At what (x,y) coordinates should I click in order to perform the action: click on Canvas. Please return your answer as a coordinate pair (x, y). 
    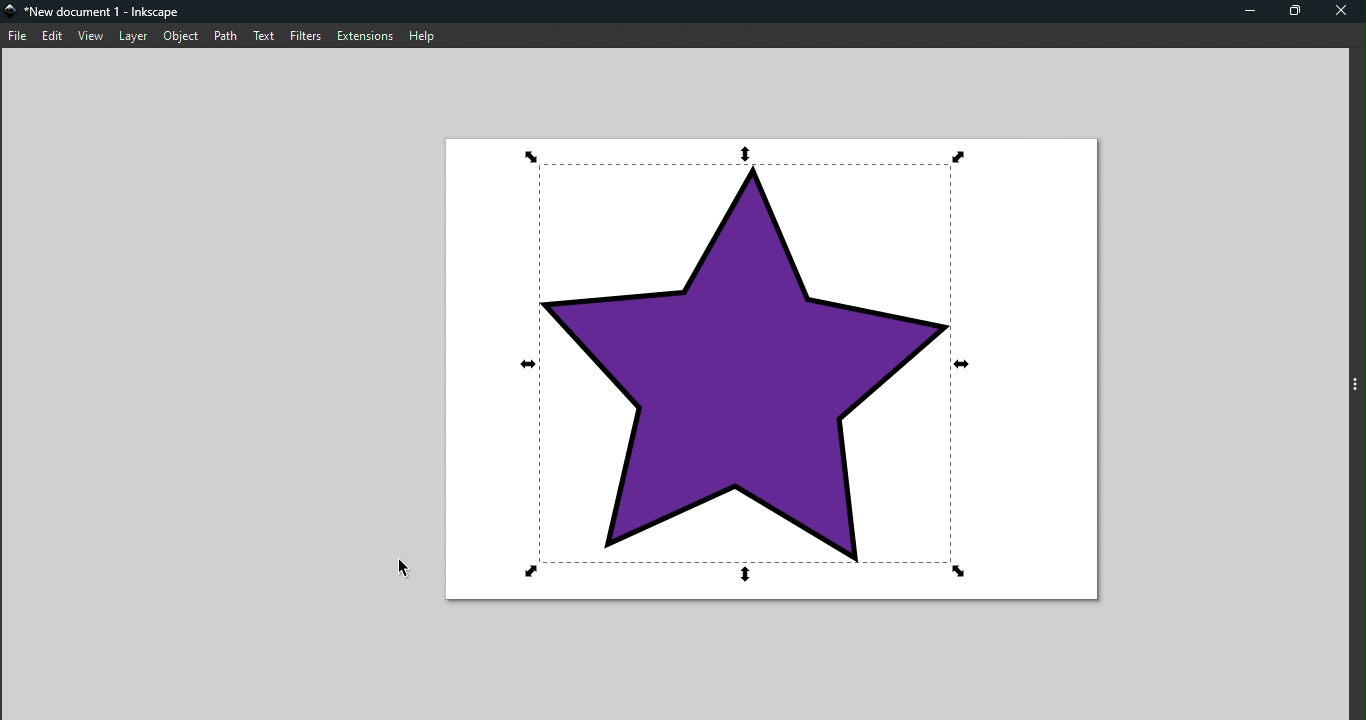
    Looking at the image, I should click on (778, 371).